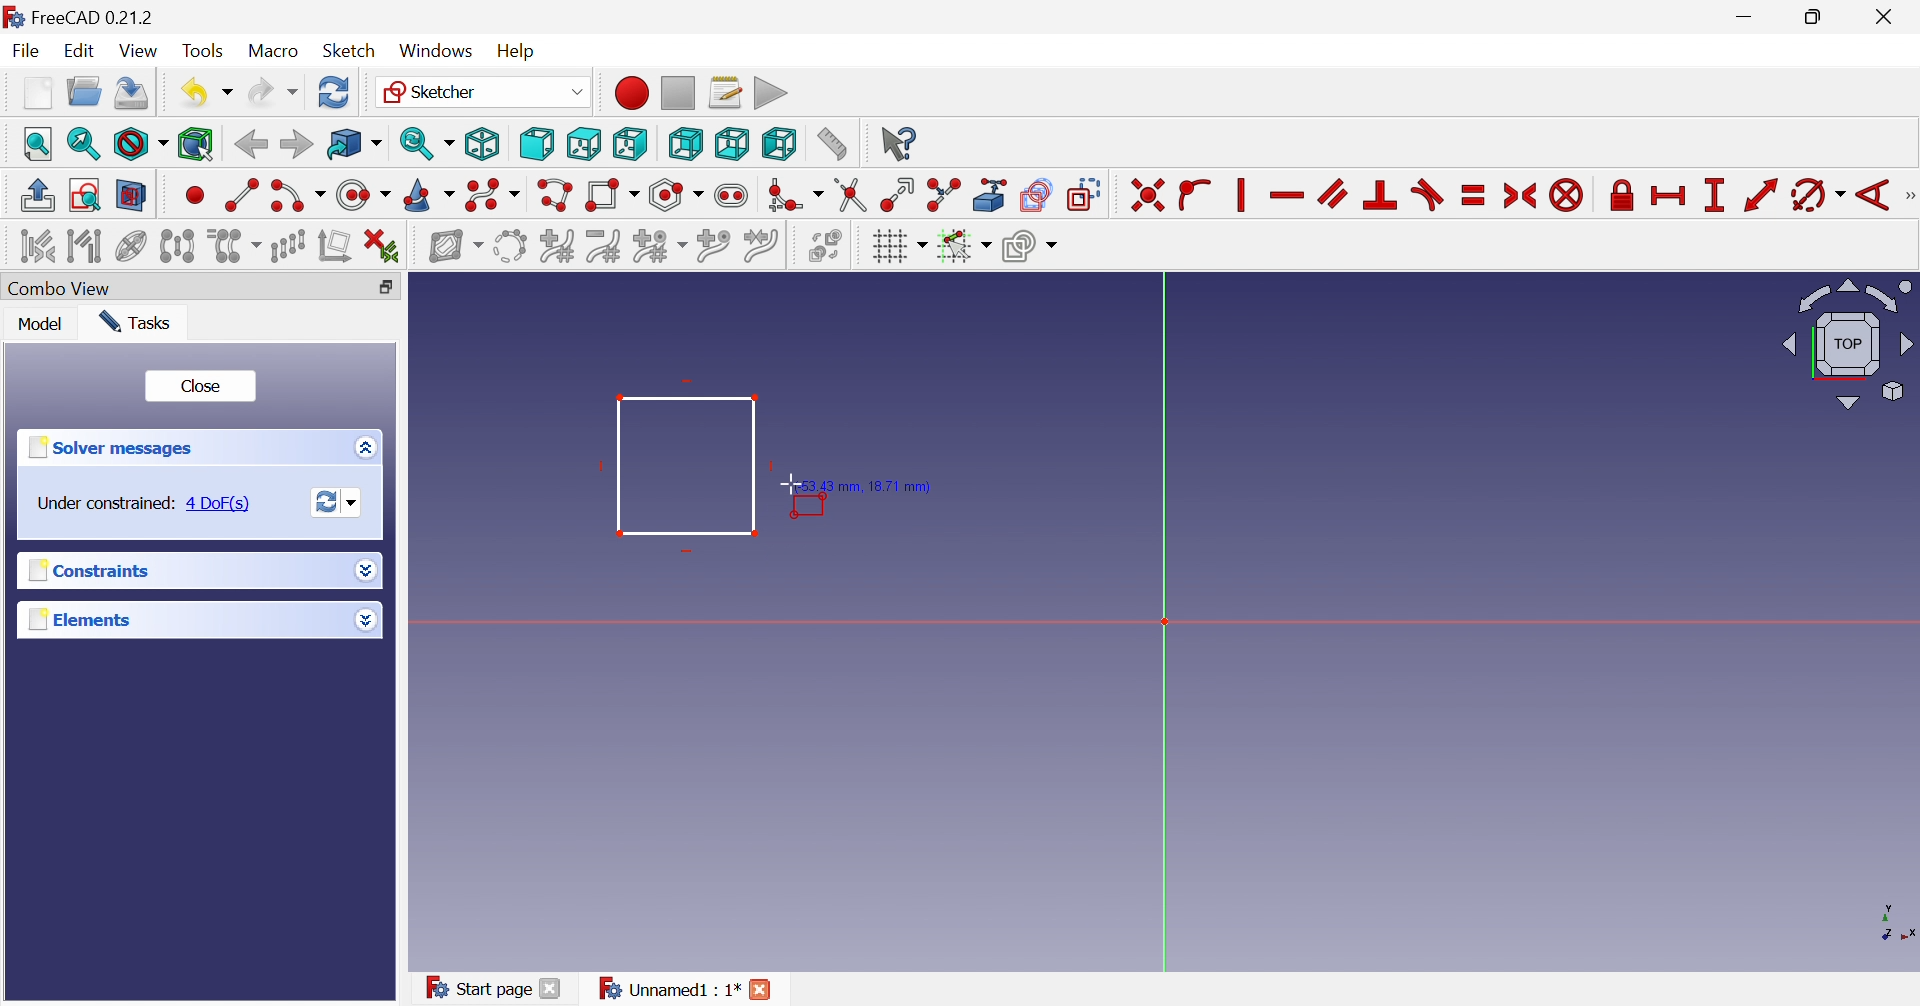 This screenshot has height=1006, width=1920. What do you see at coordinates (493, 196) in the screenshot?
I see `Create B-spline` at bounding box center [493, 196].